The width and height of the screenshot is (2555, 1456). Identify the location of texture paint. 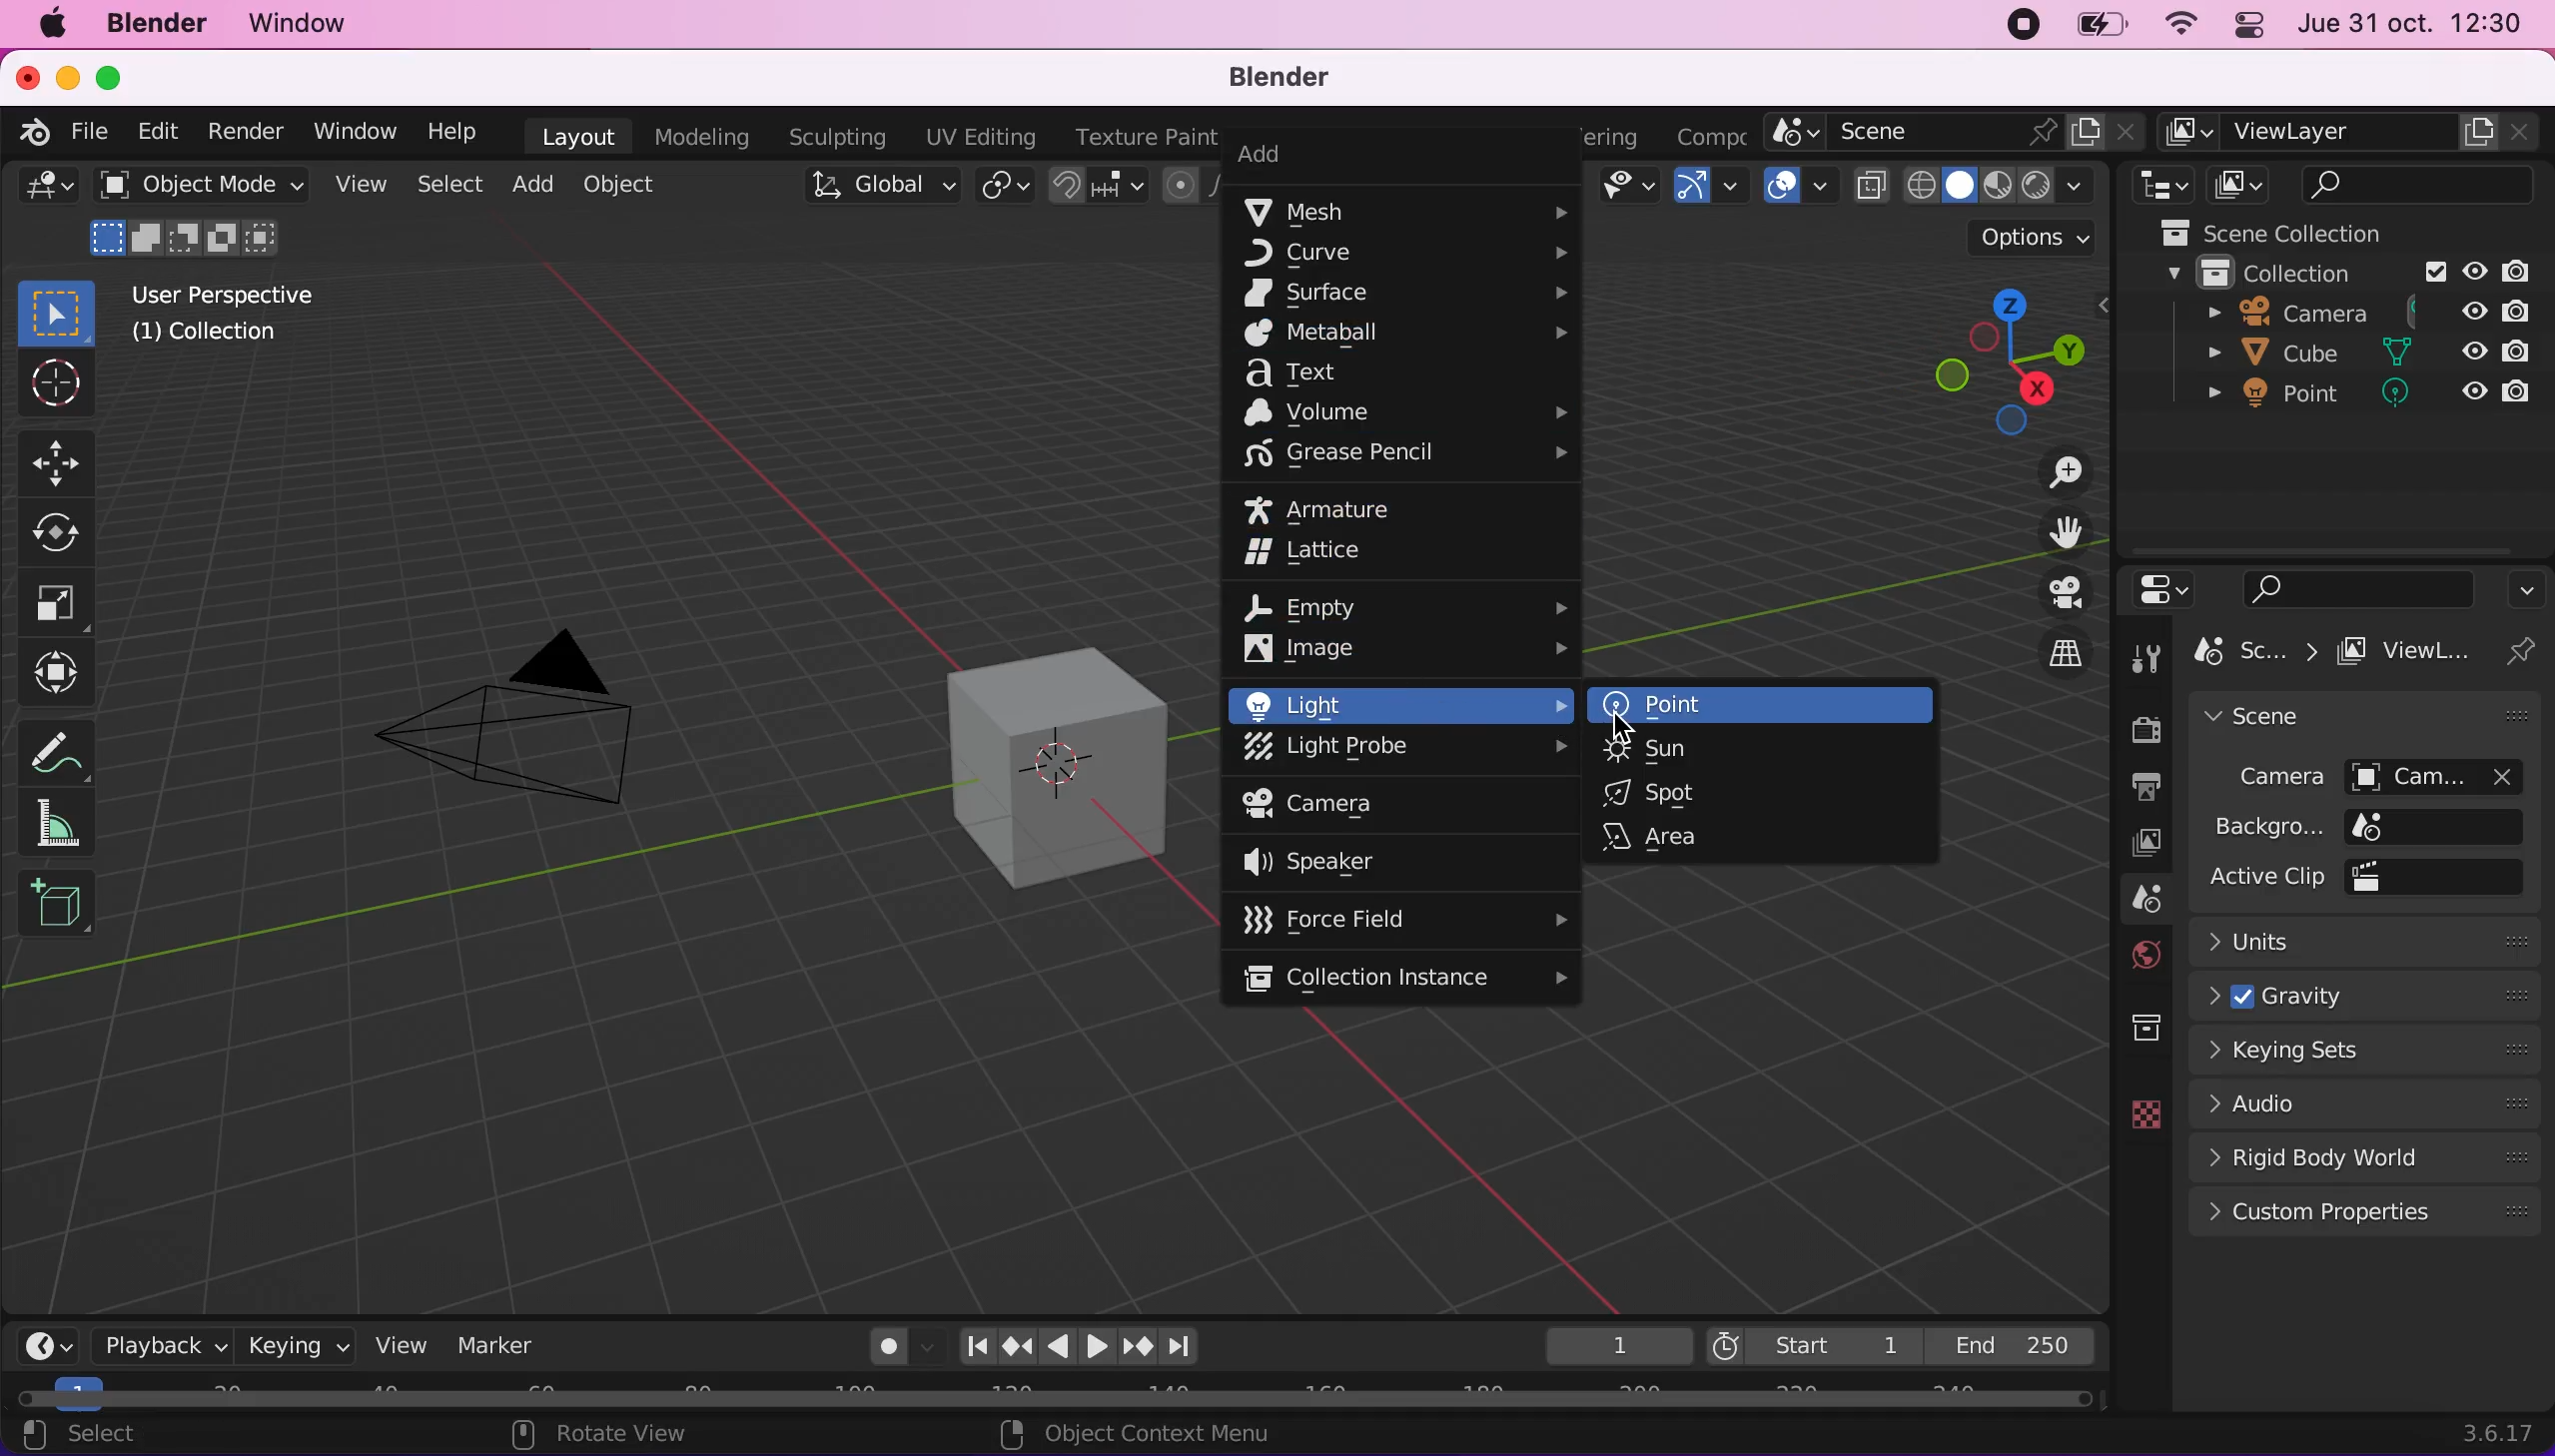
(1139, 136).